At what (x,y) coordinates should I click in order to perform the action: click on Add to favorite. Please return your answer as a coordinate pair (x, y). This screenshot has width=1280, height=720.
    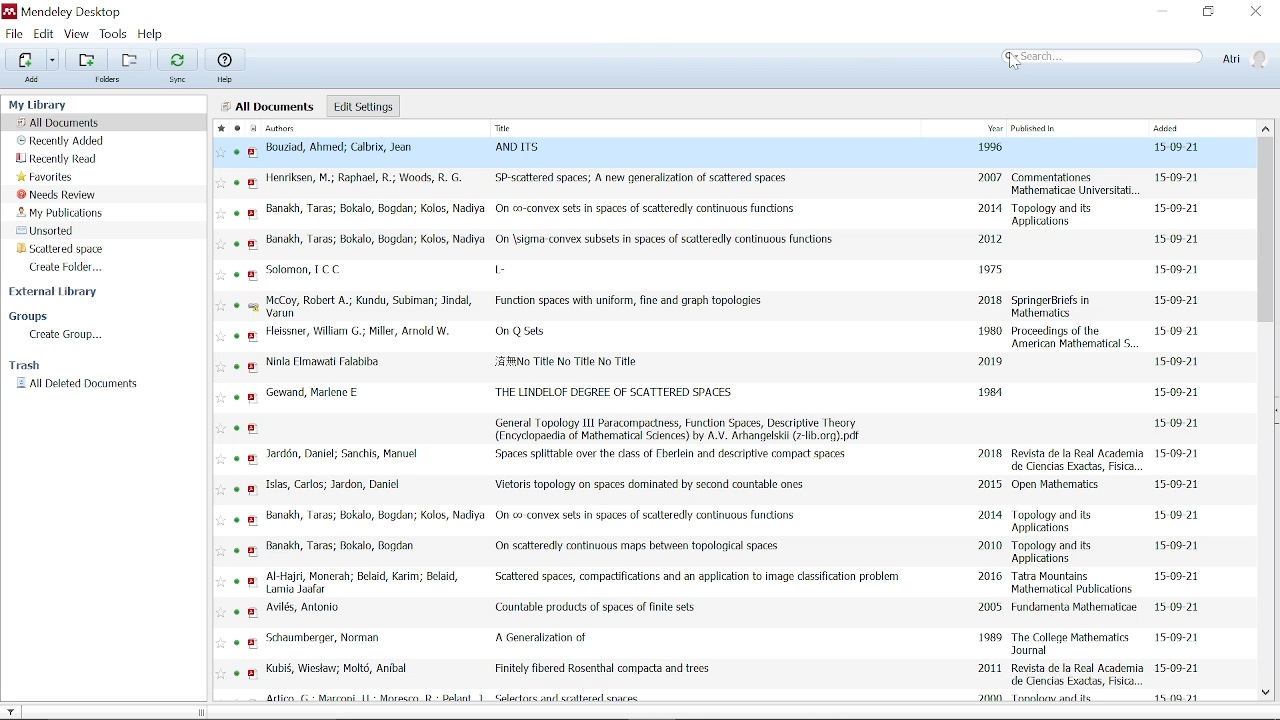
    Looking at the image, I should click on (221, 367).